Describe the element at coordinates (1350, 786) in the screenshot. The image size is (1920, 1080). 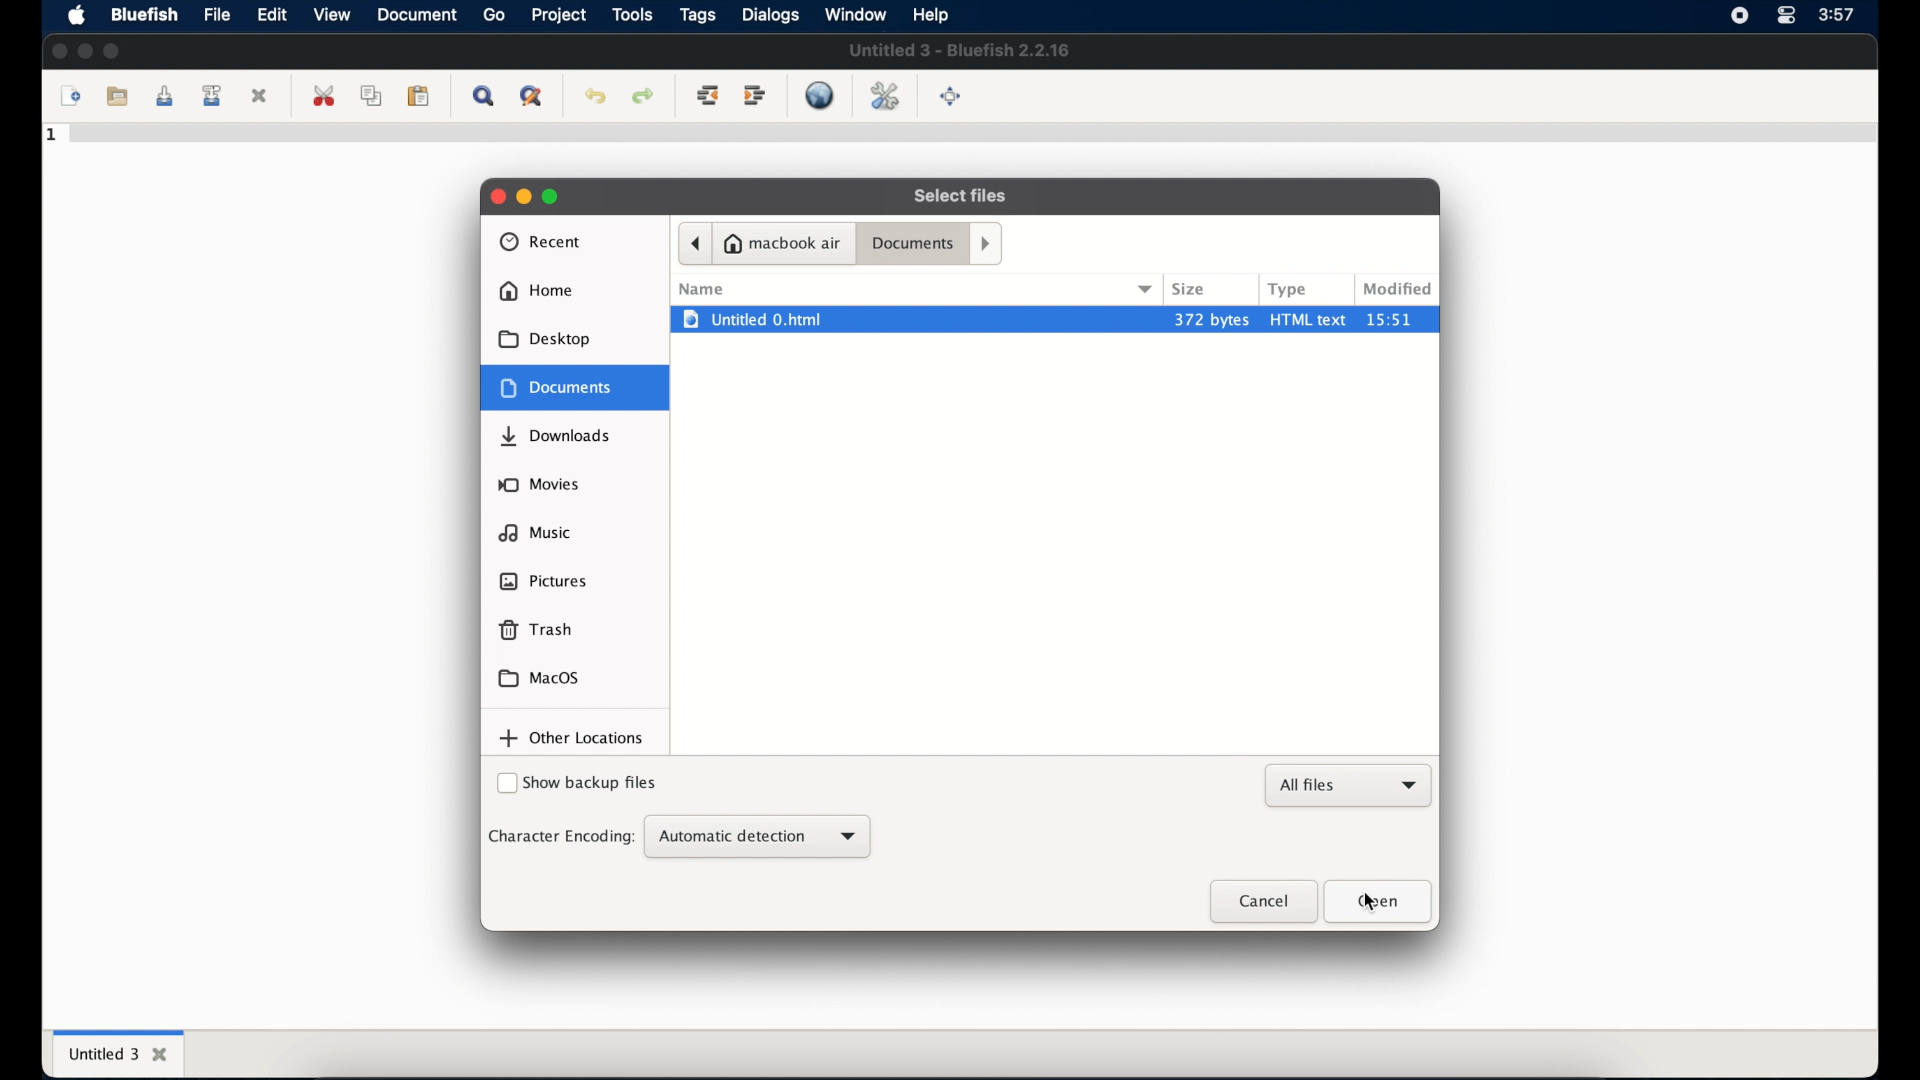
I see `all files dropdown` at that location.